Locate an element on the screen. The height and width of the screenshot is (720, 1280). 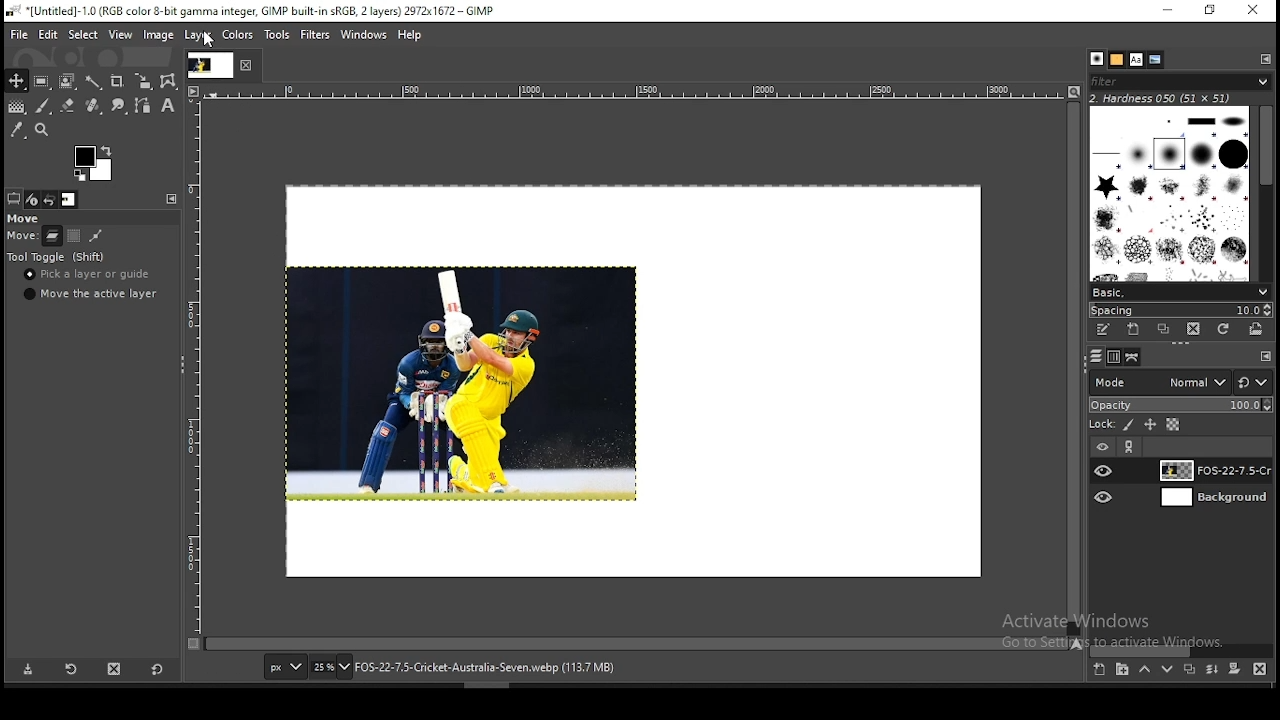
brushes filter is located at coordinates (1180, 80).